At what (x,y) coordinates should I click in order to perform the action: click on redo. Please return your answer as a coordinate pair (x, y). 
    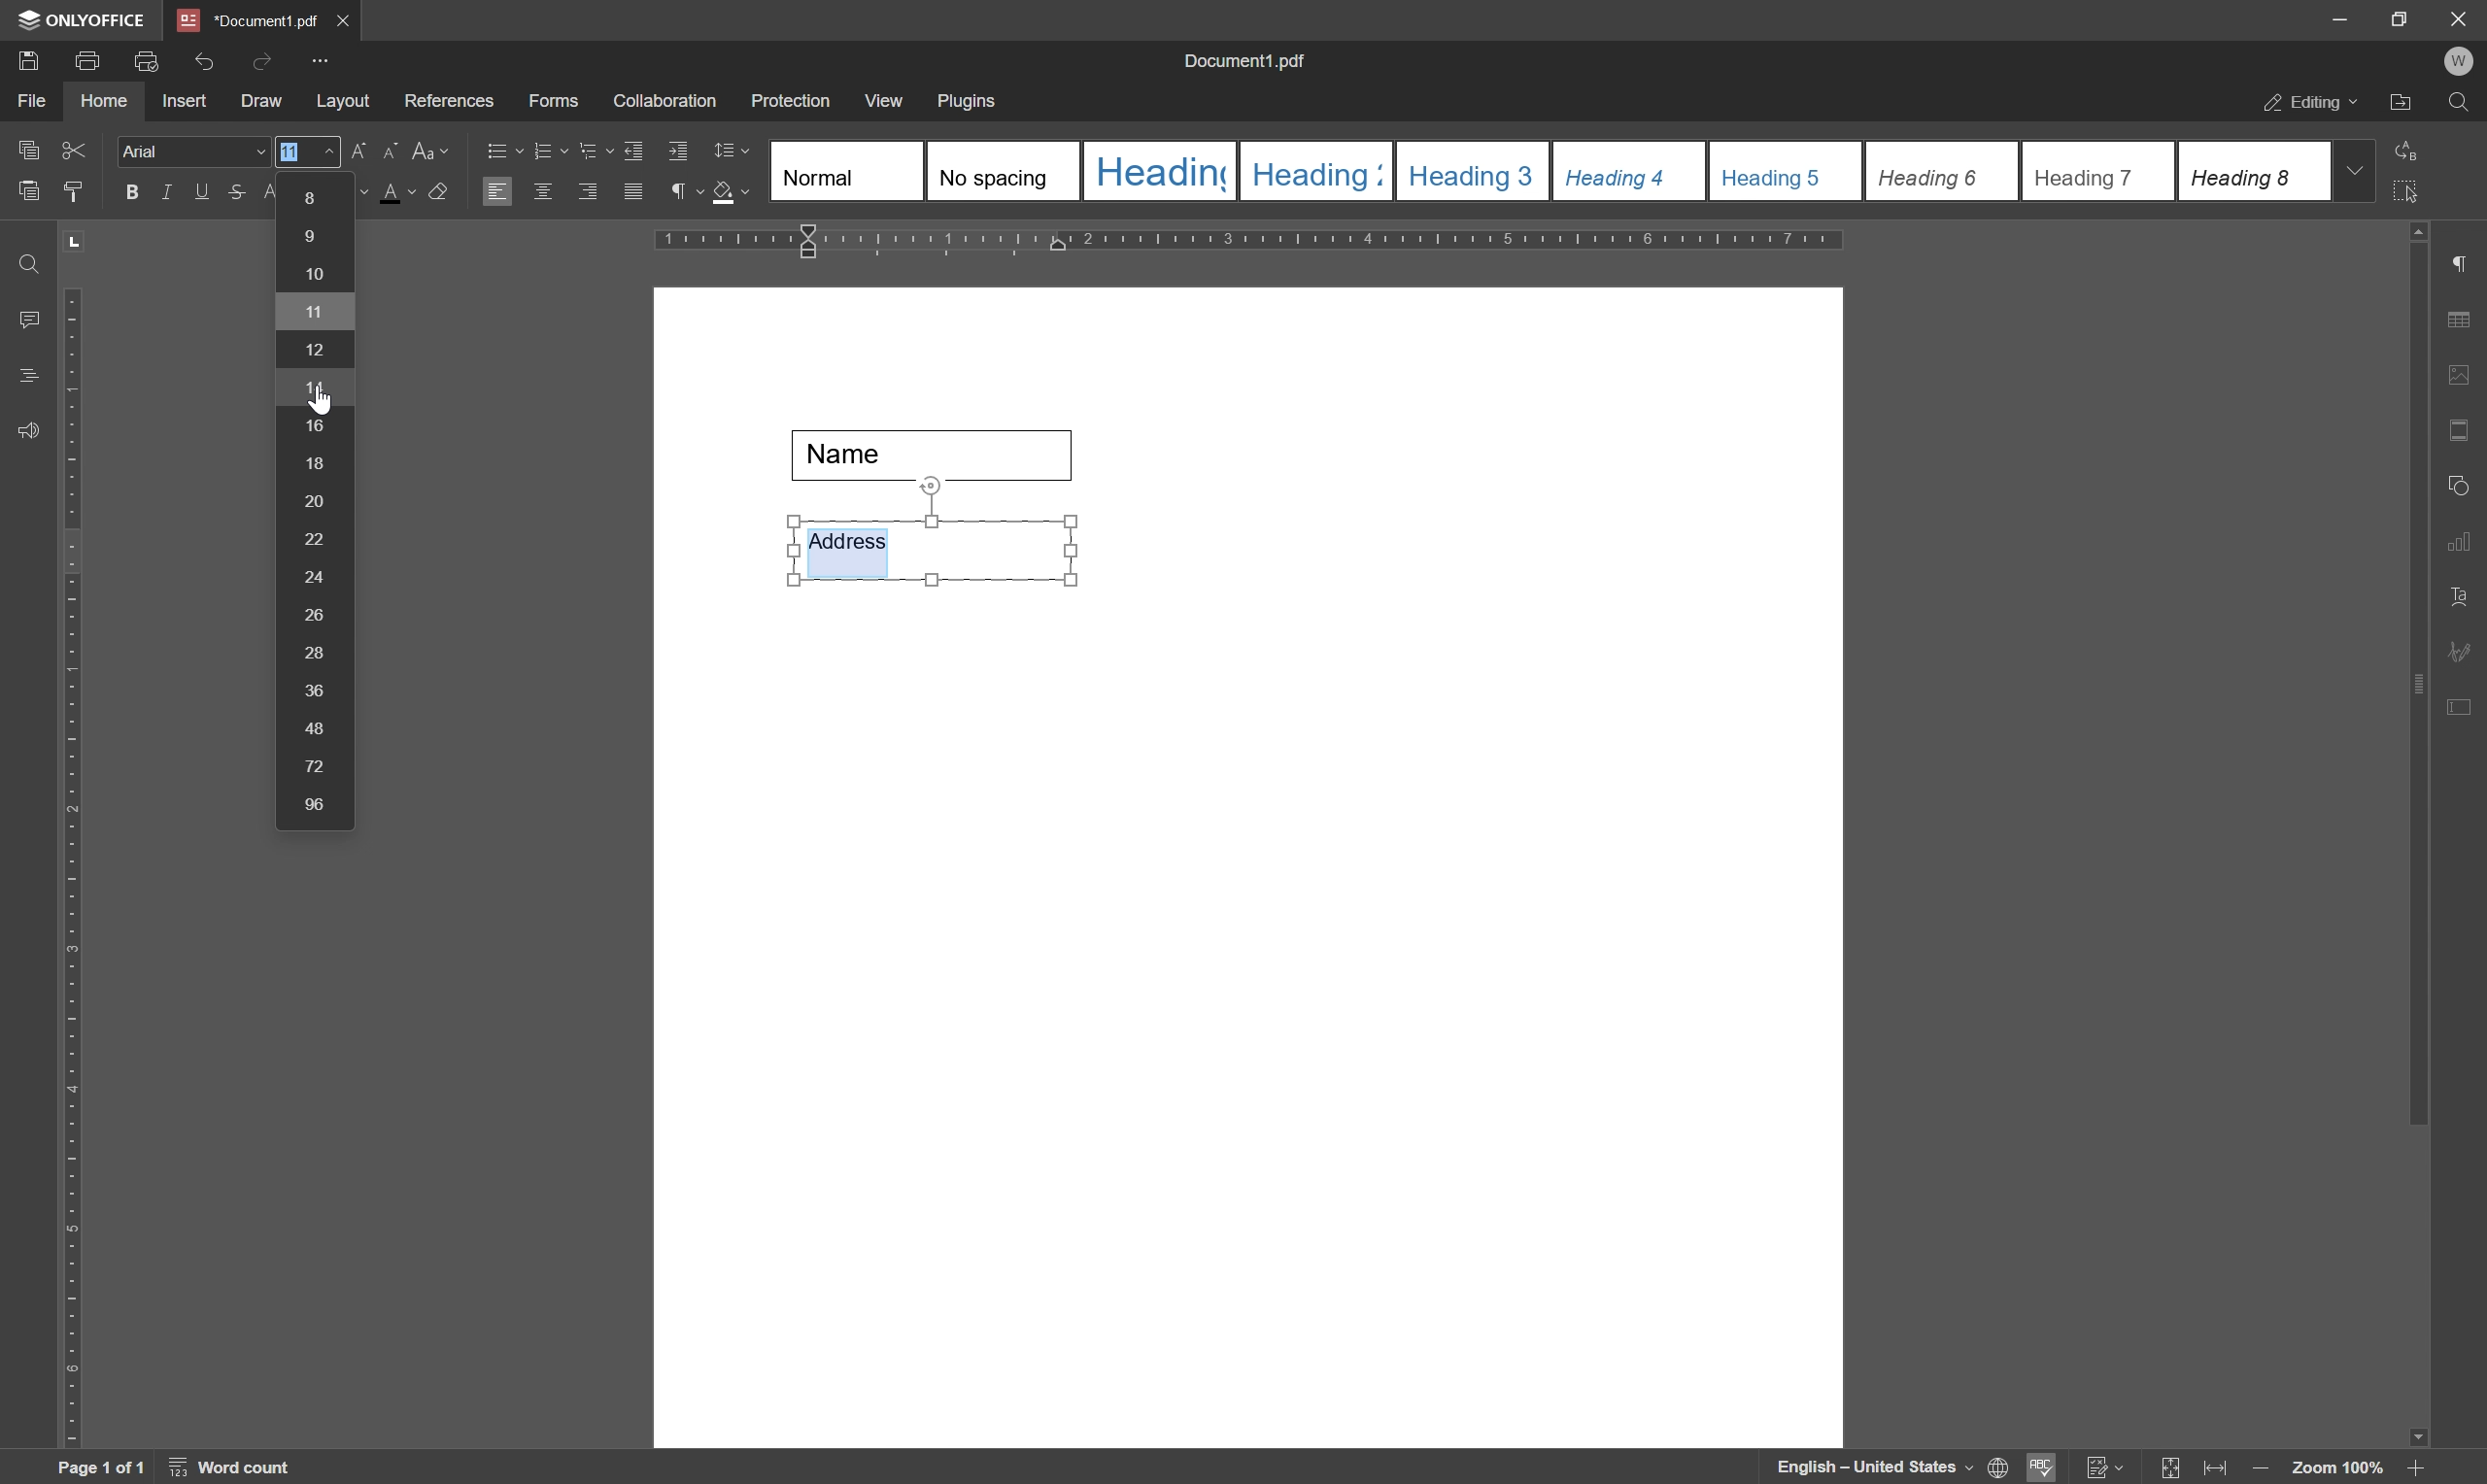
    Looking at the image, I should click on (261, 59).